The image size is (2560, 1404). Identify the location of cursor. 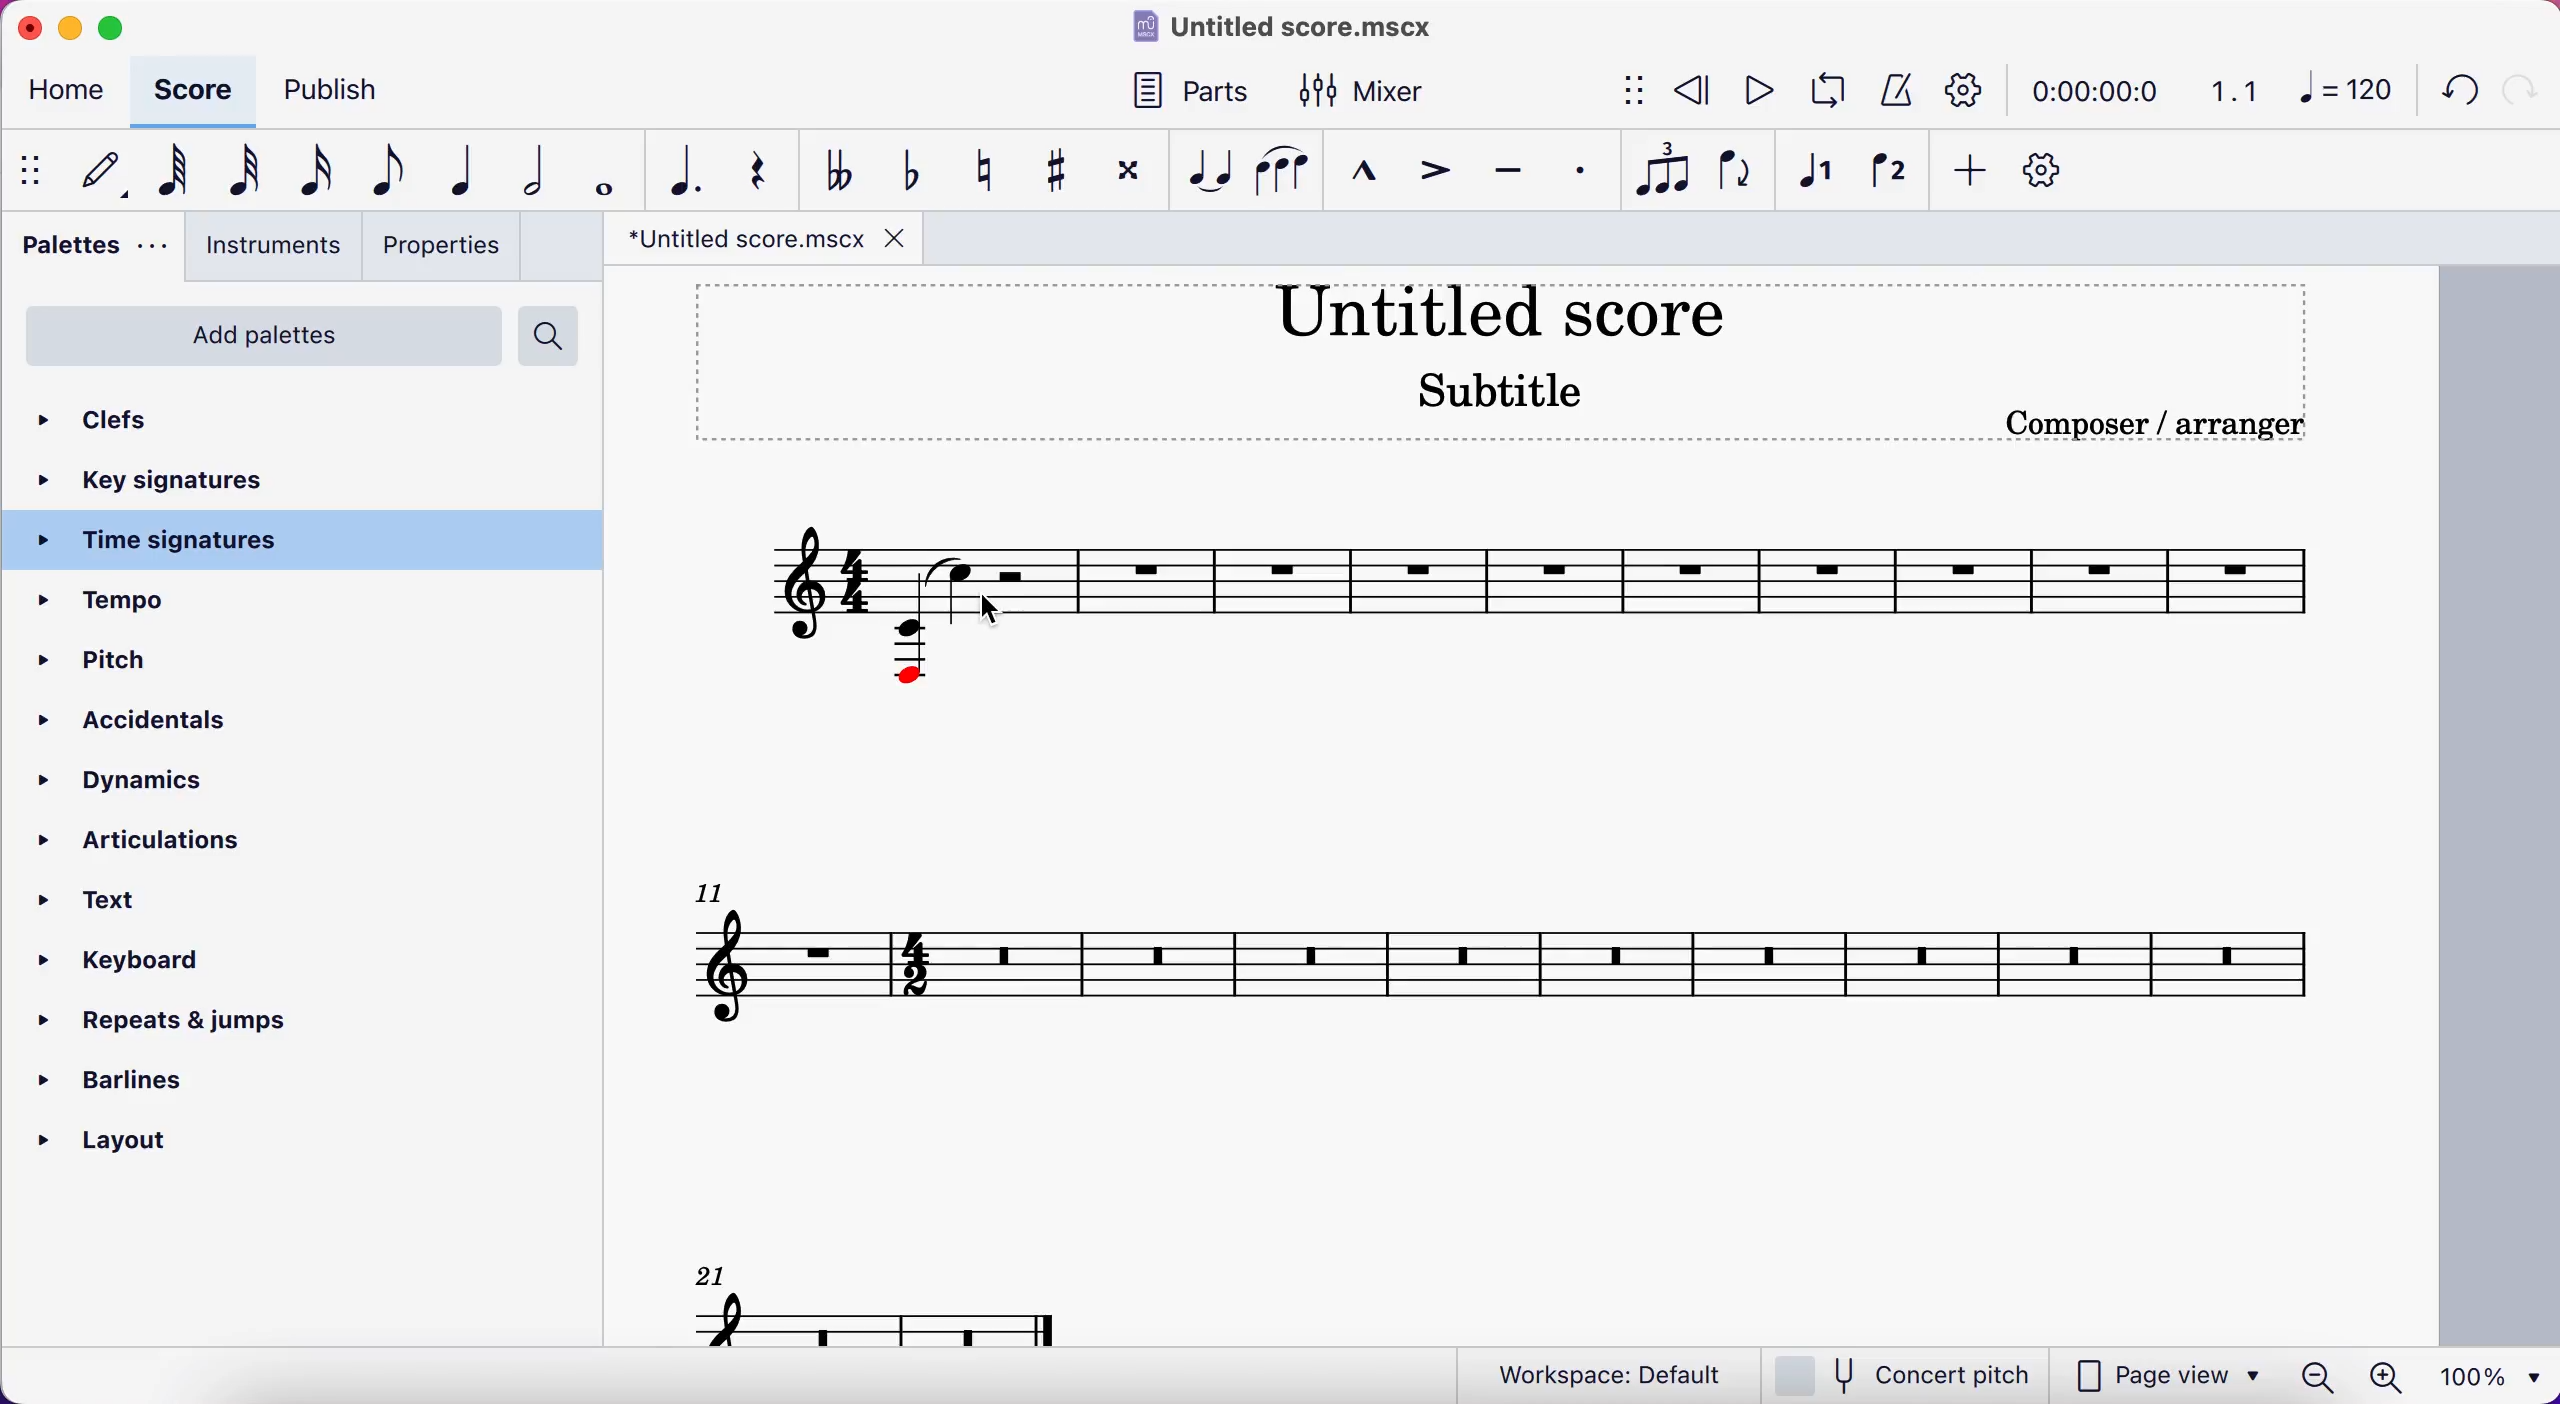
(995, 611).